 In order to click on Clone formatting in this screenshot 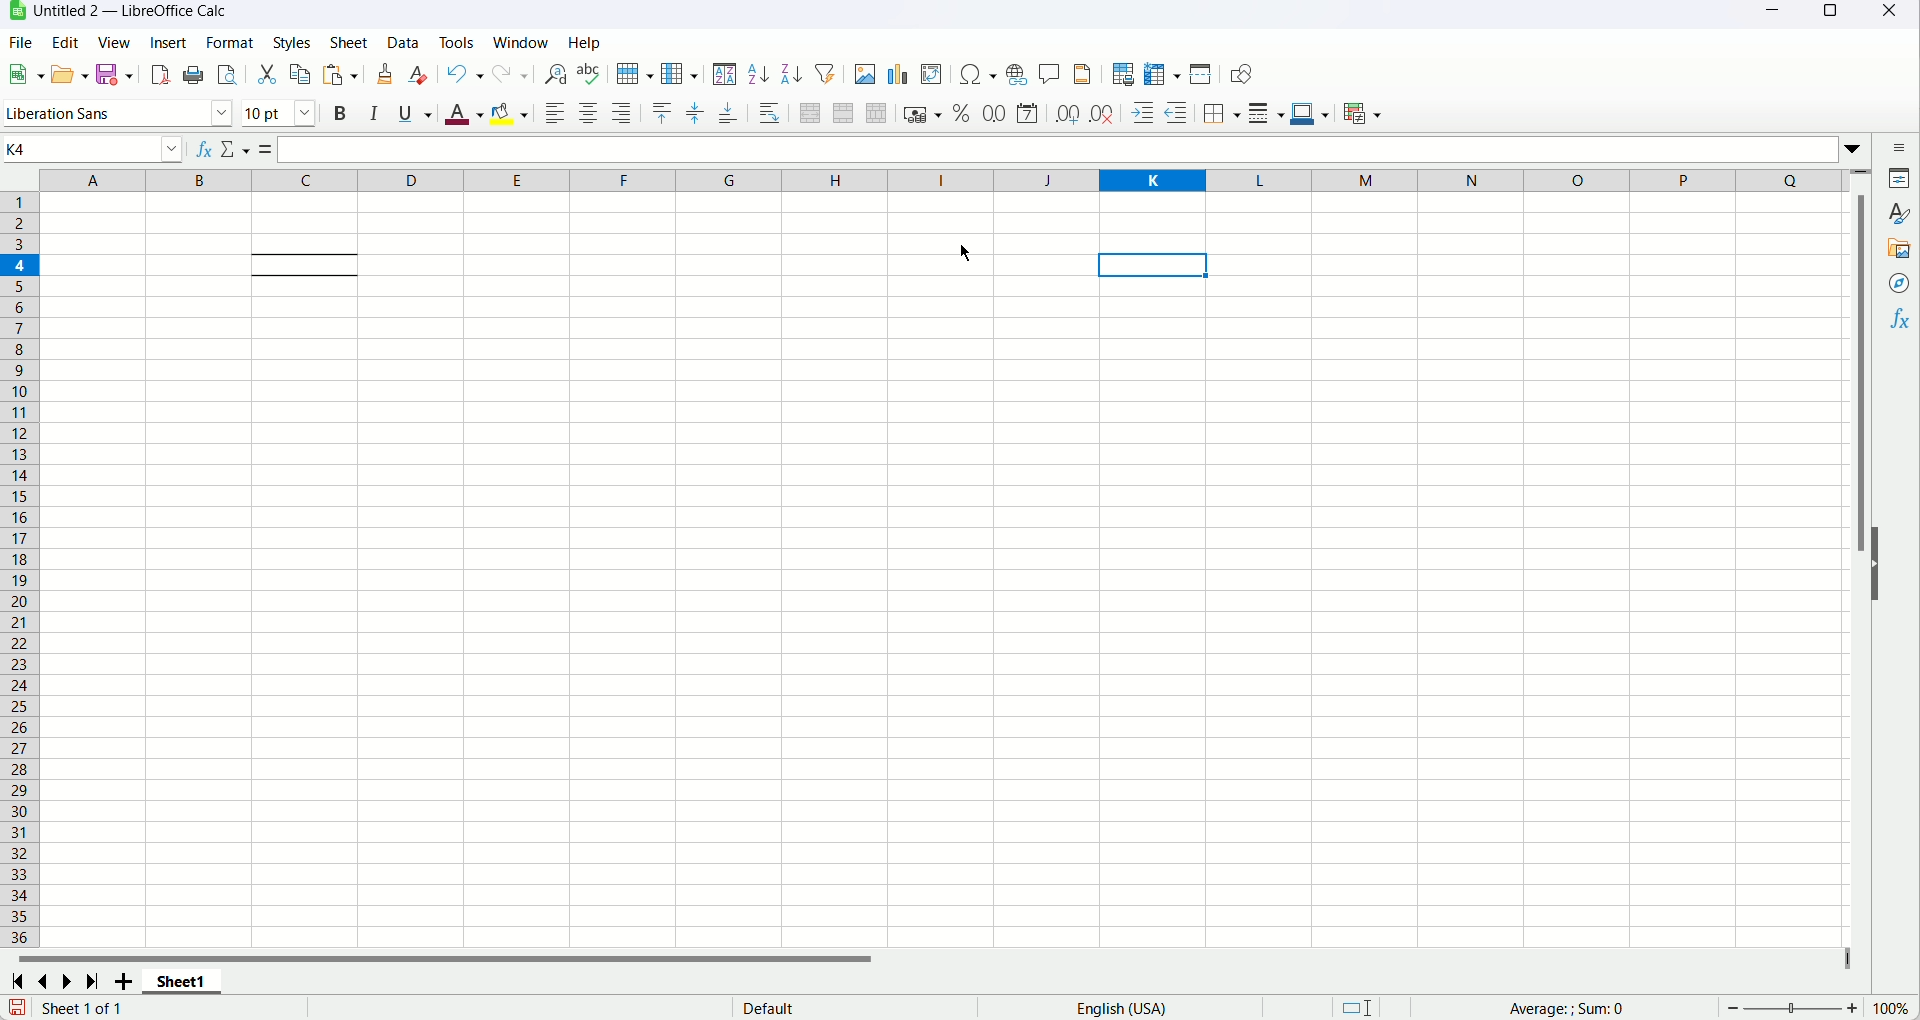, I will do `click(384, 74)`.